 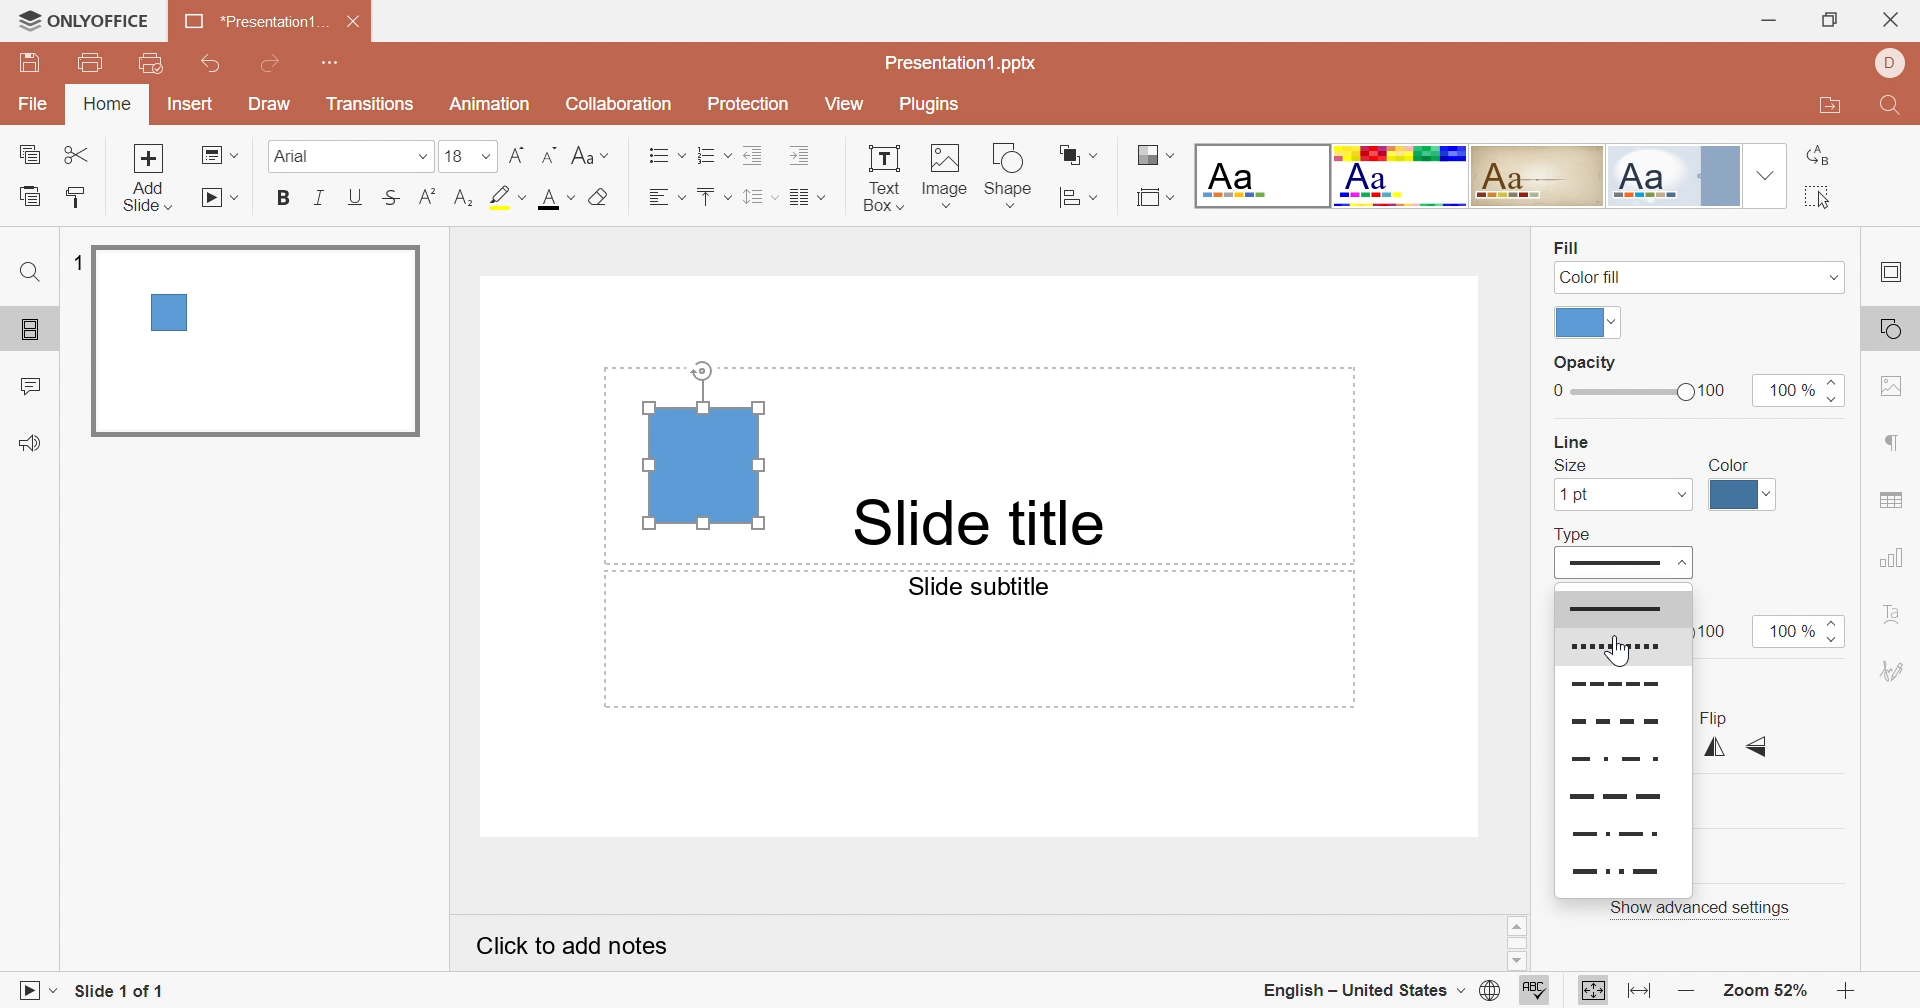 What do you see at coordinates (1537, 991) in the screenshot?
I see `Check spelling` at bounding box center [1537, 991].